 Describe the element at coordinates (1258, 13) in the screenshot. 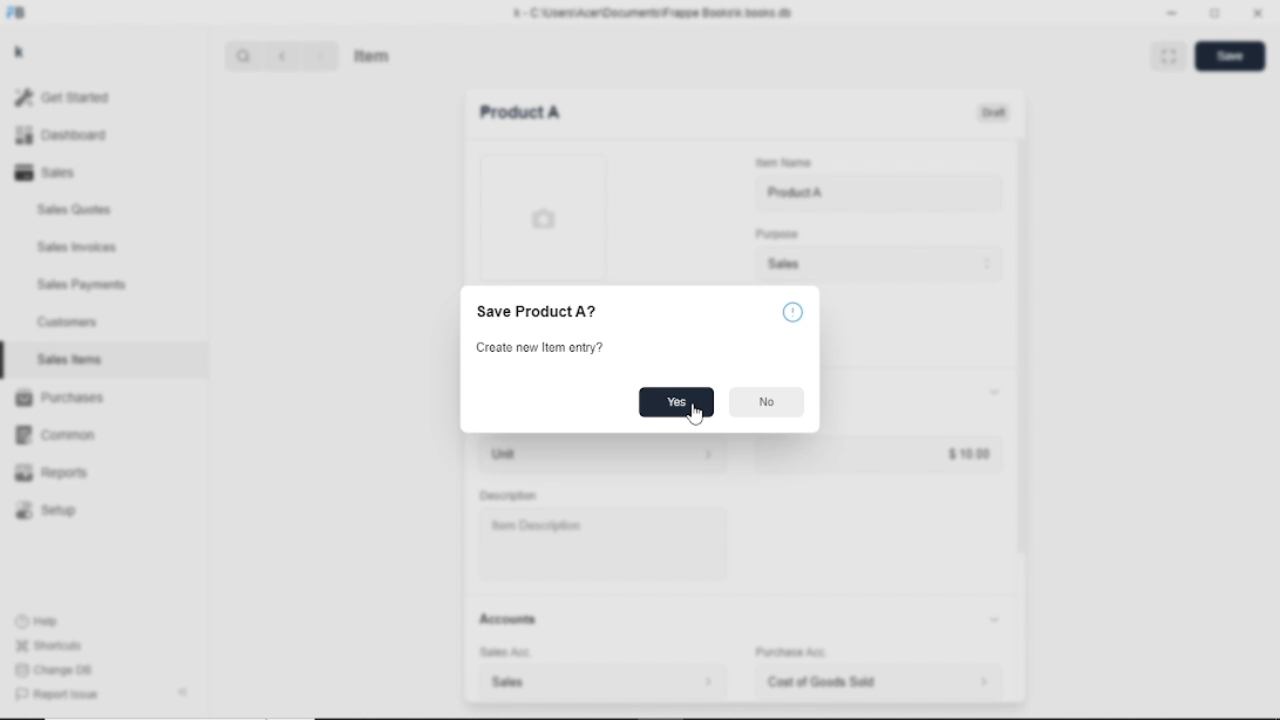

I see `Close` at that location.